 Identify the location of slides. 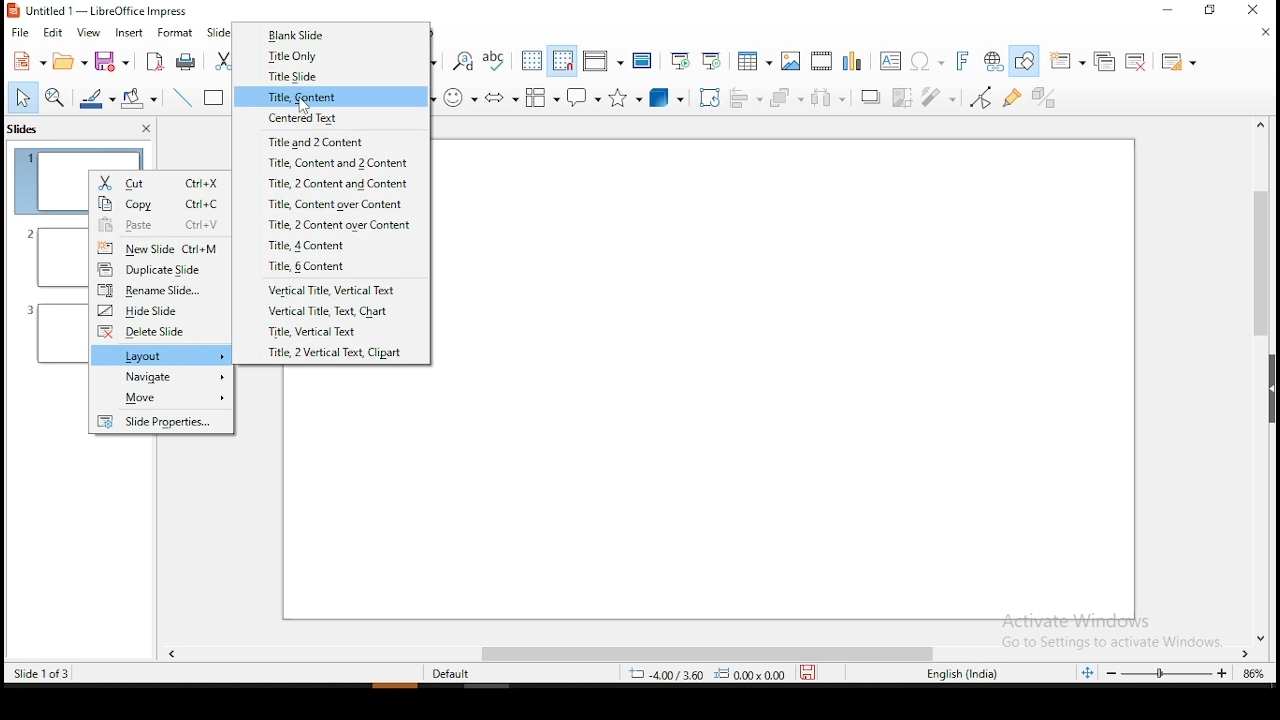
(23, 128).